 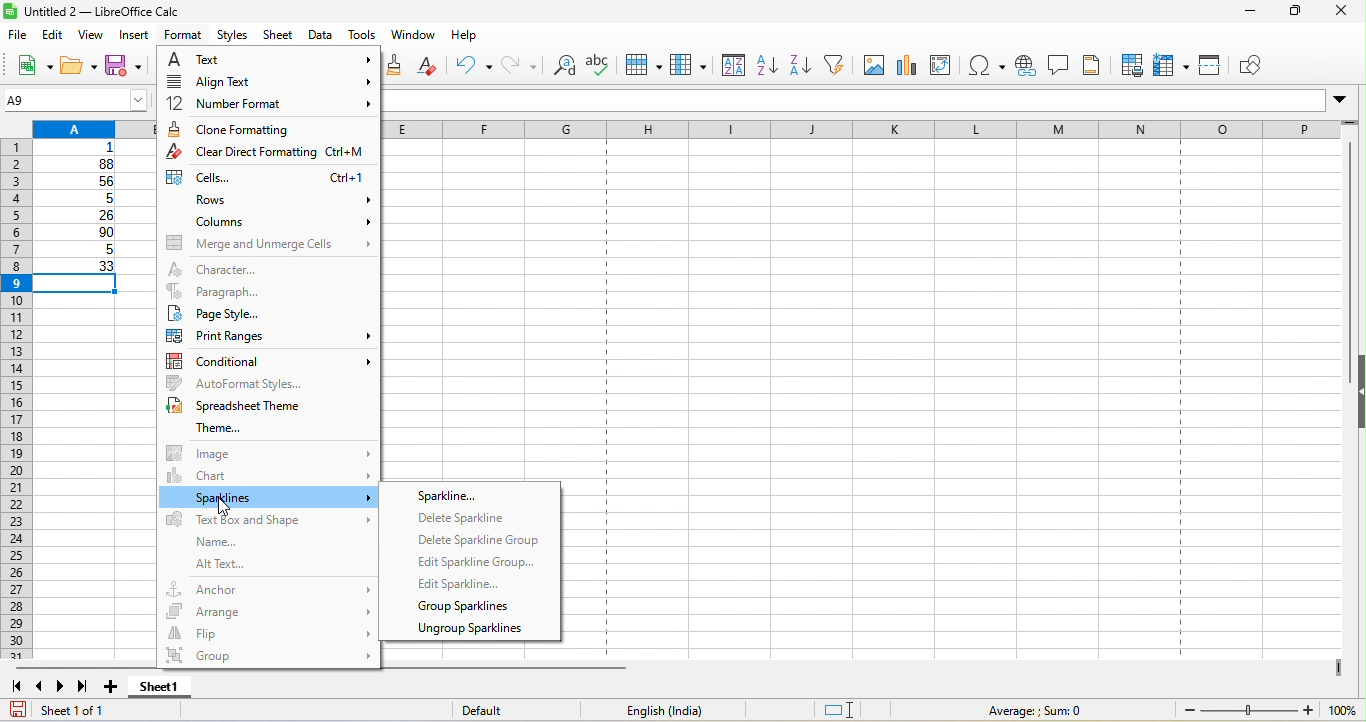 What do you see at coordinates (81, 285) in the screenshot?
I see `selected cell` at bounding box center [81, 285].